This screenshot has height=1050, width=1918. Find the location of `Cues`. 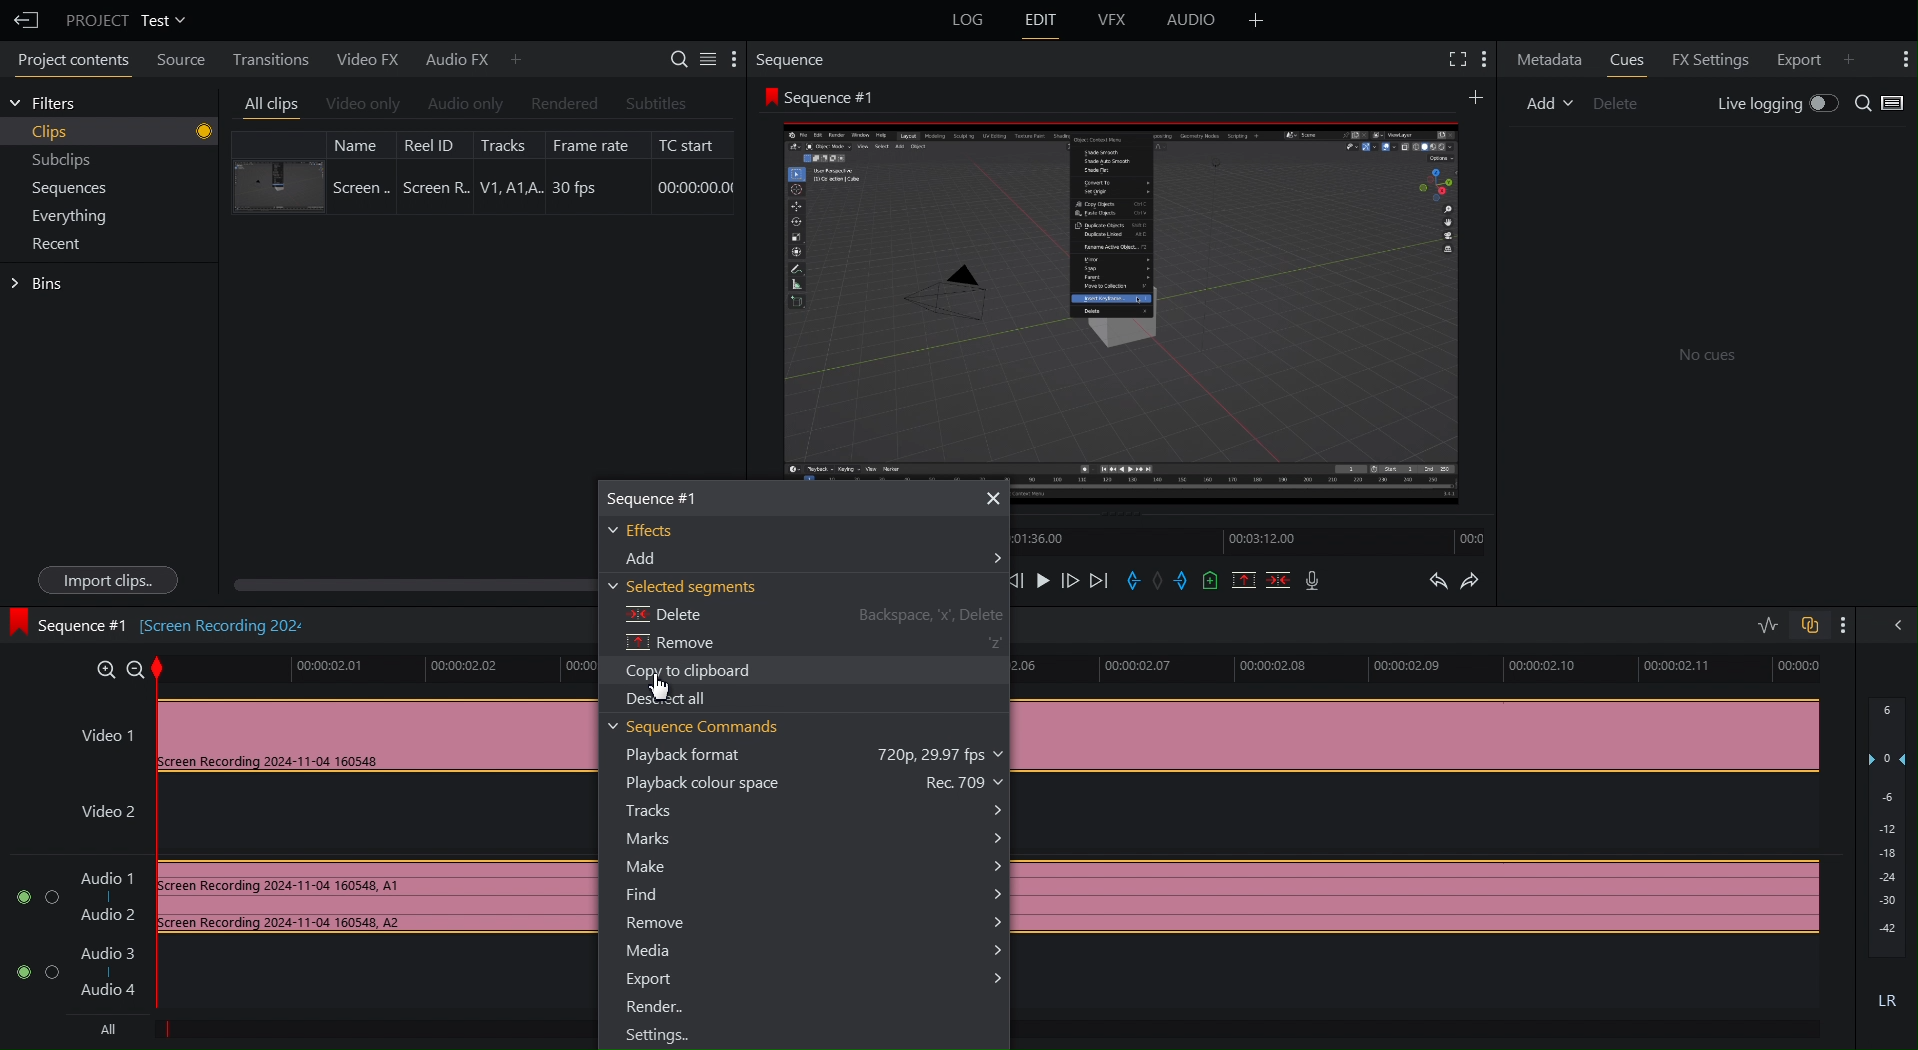

Cues is located at coordinates (1626, 61).